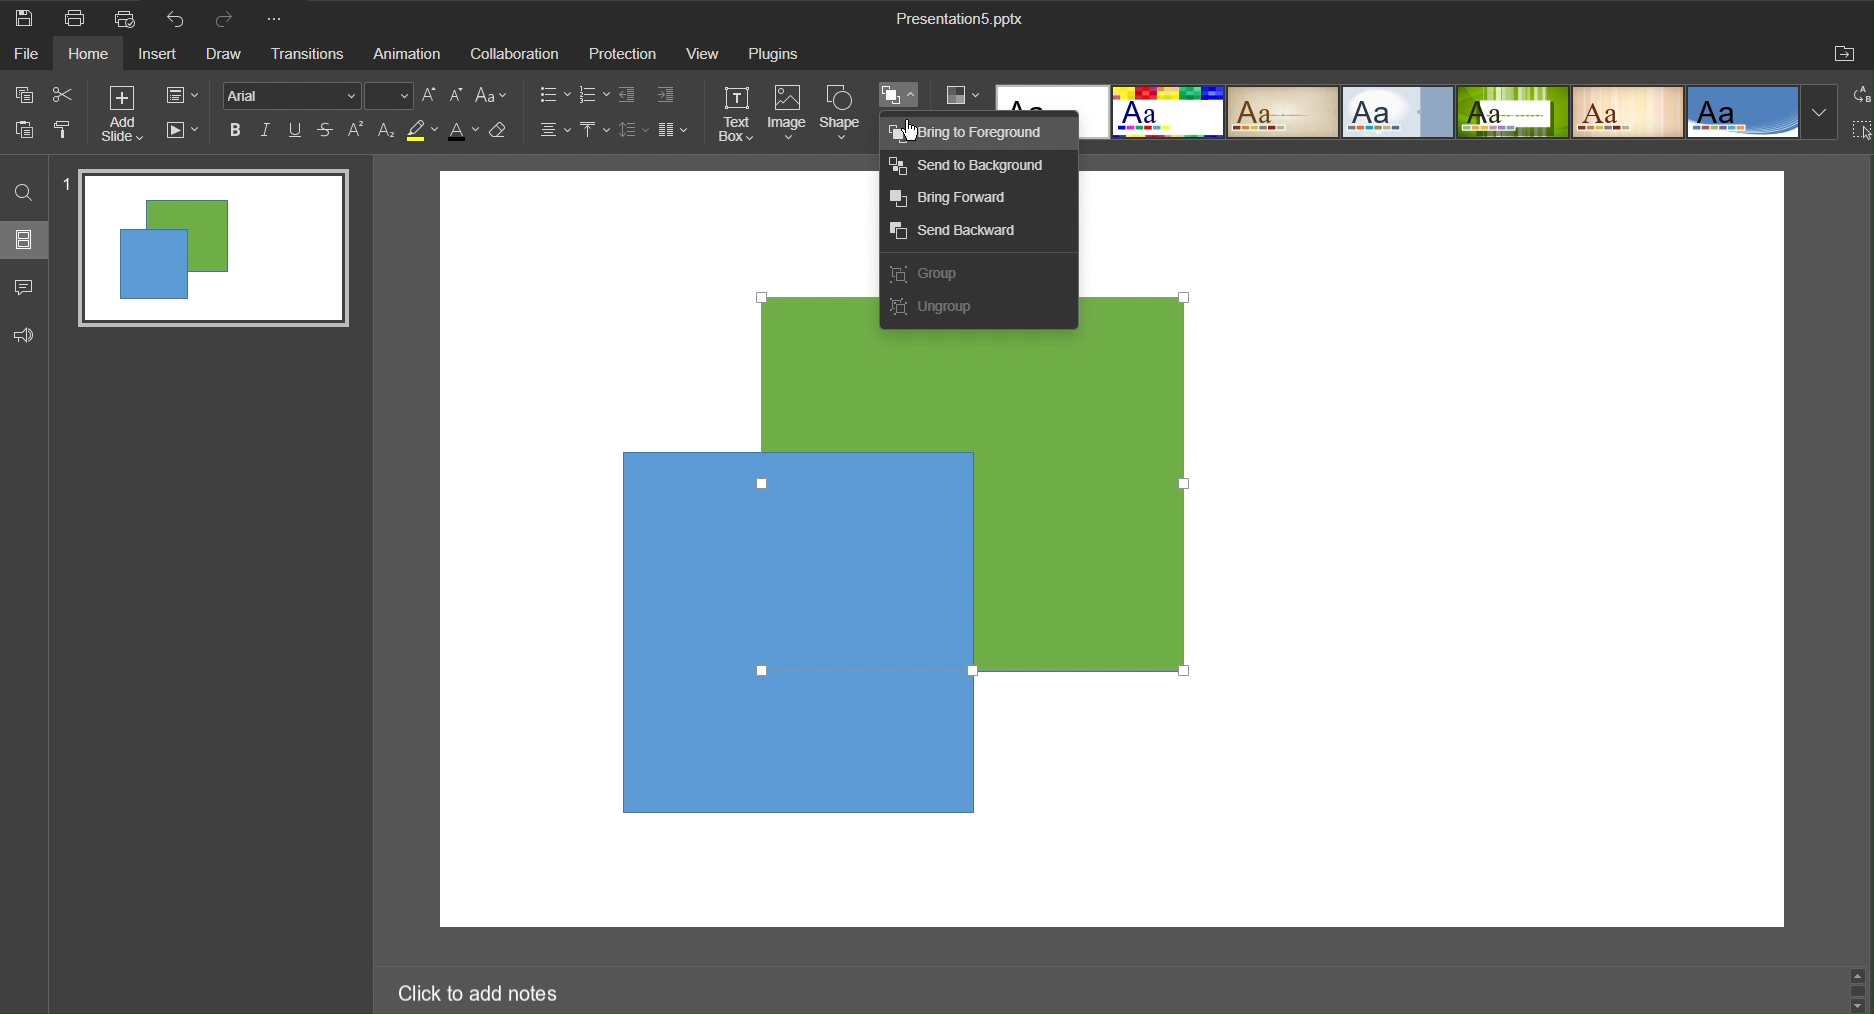 The width and height of the screenshot is (1874, 1014). What do you see at coordinates (296, 130) in the screenshot?
I see `underline` at bounding box center [296, 130].